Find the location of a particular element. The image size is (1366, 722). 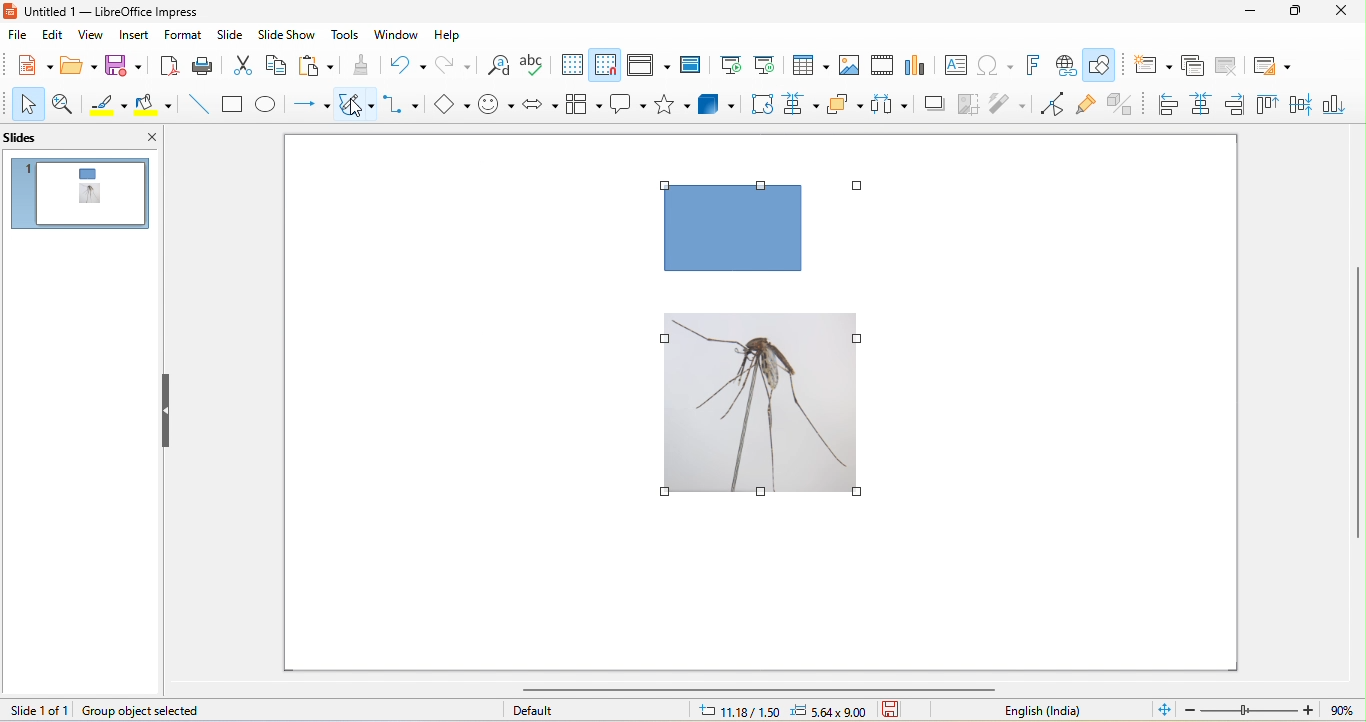

right is located at coordinates (1233, 106).